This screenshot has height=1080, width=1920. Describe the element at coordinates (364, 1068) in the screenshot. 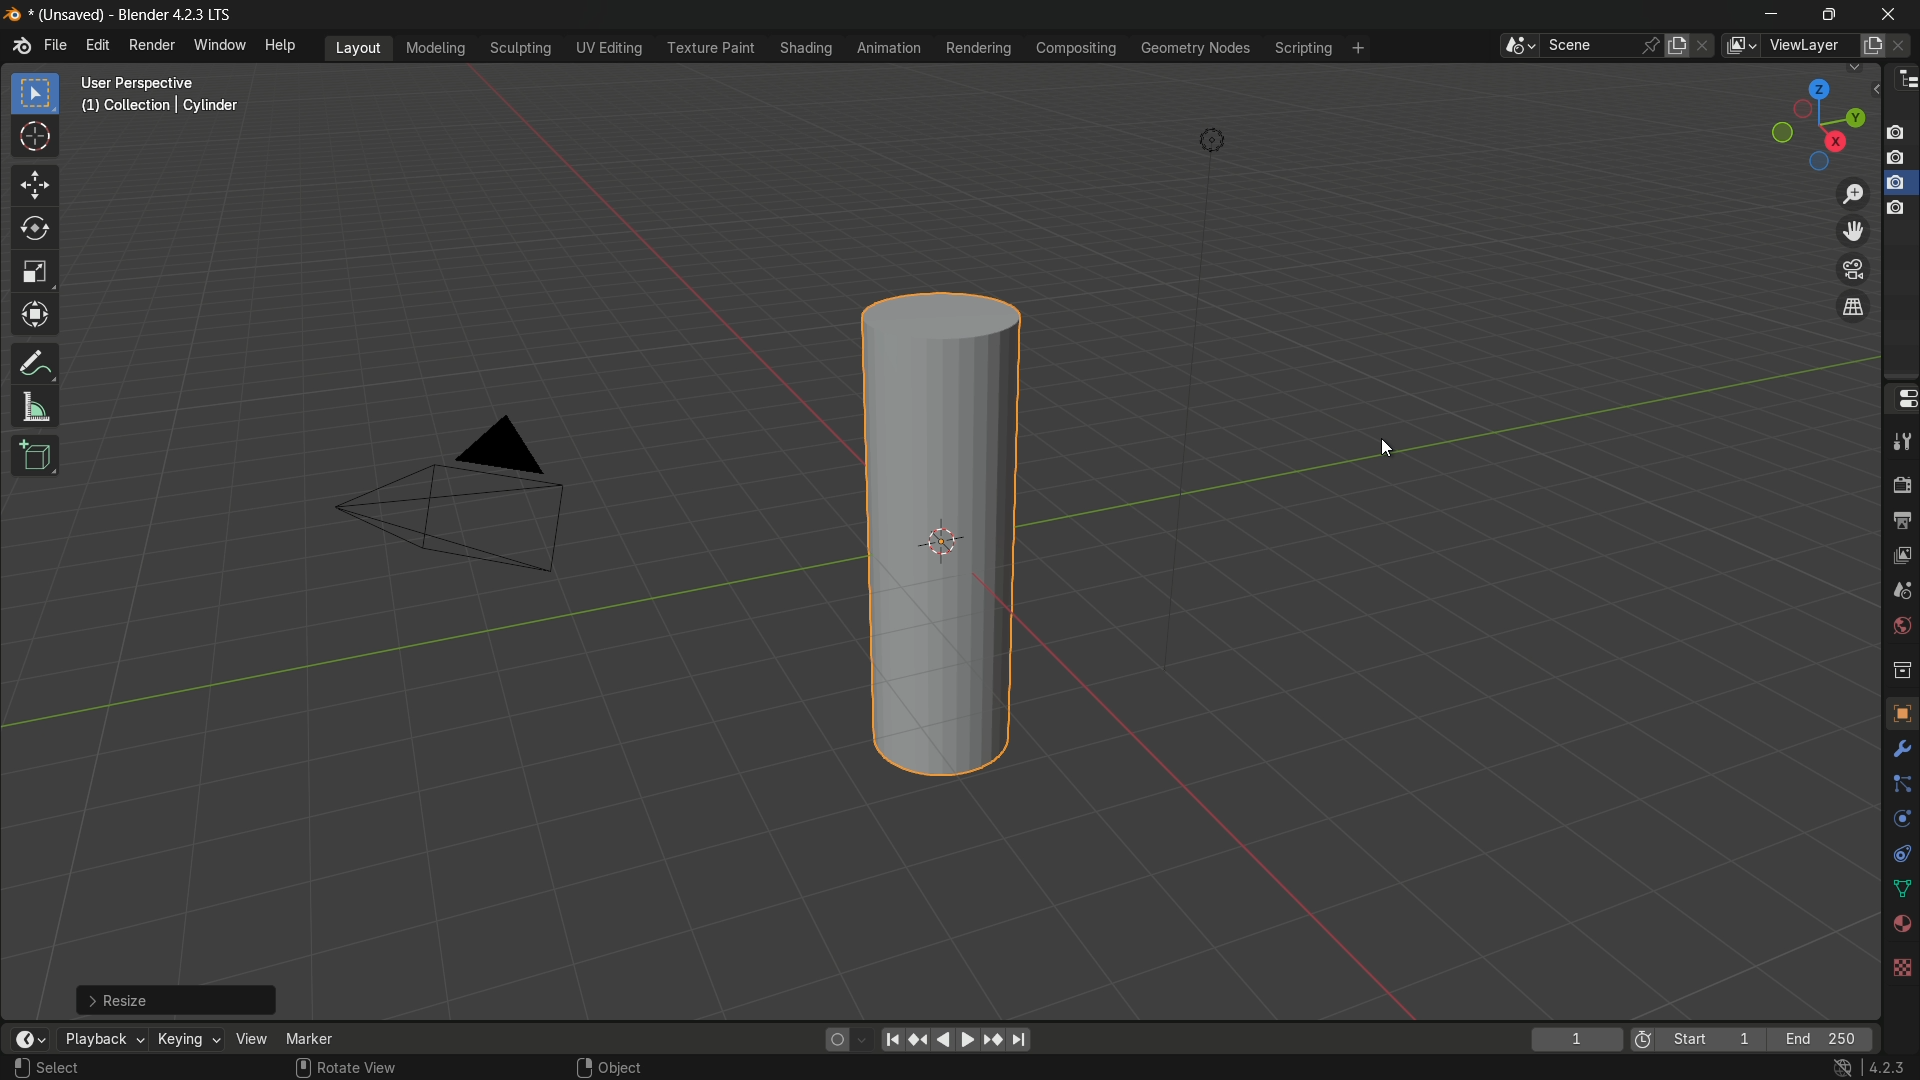

I see `Rotate view` at that location.